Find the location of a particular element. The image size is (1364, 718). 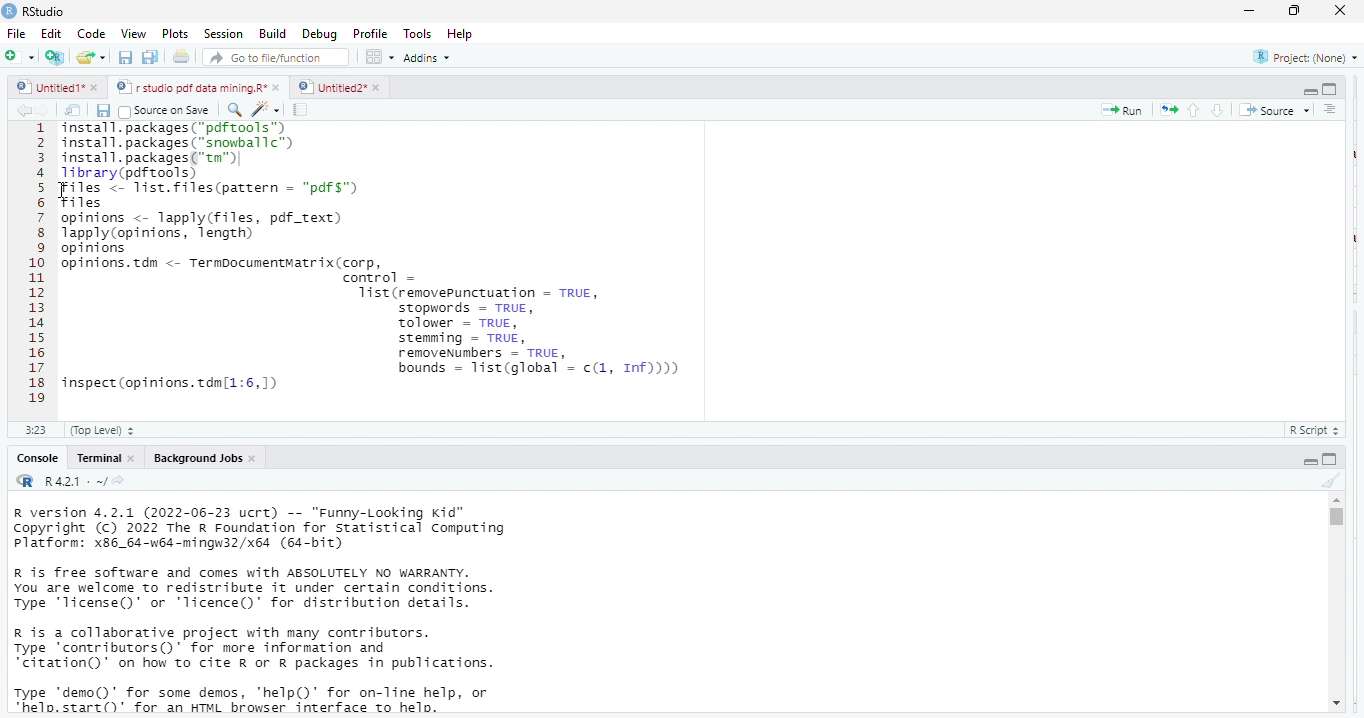

create a project is located at coordinates (53, 57).